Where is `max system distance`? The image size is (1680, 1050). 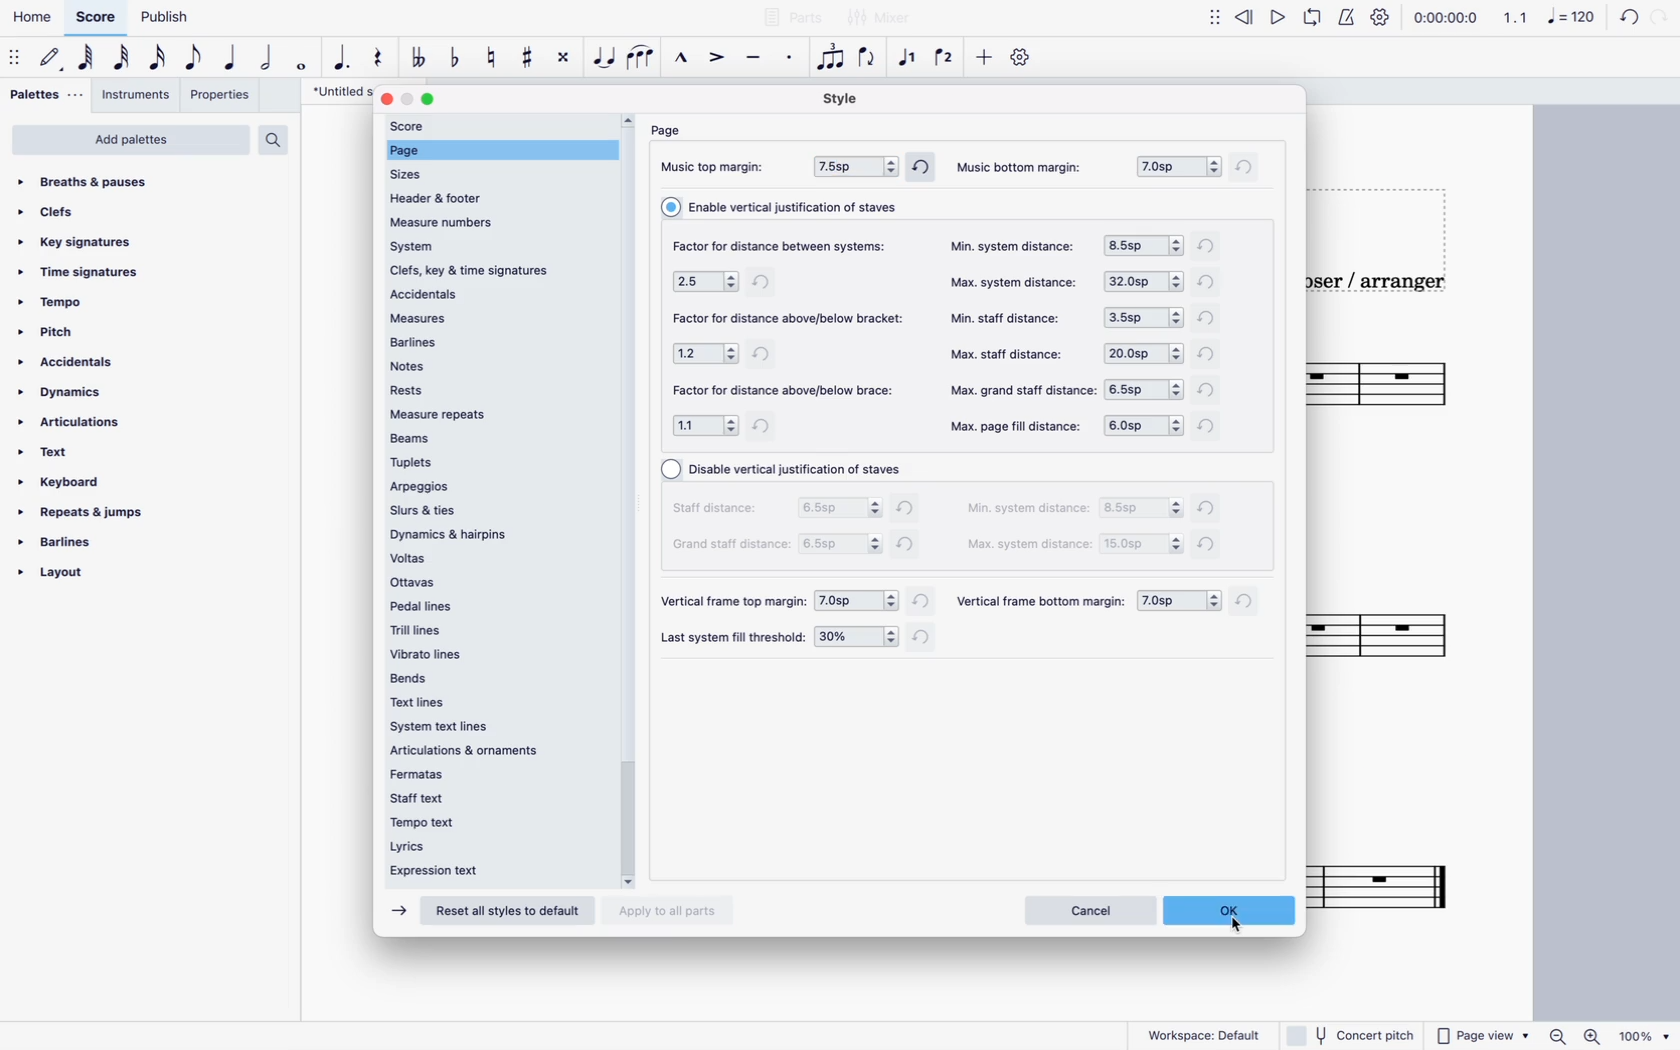
max system distance is located at coordinates (1029, 546).